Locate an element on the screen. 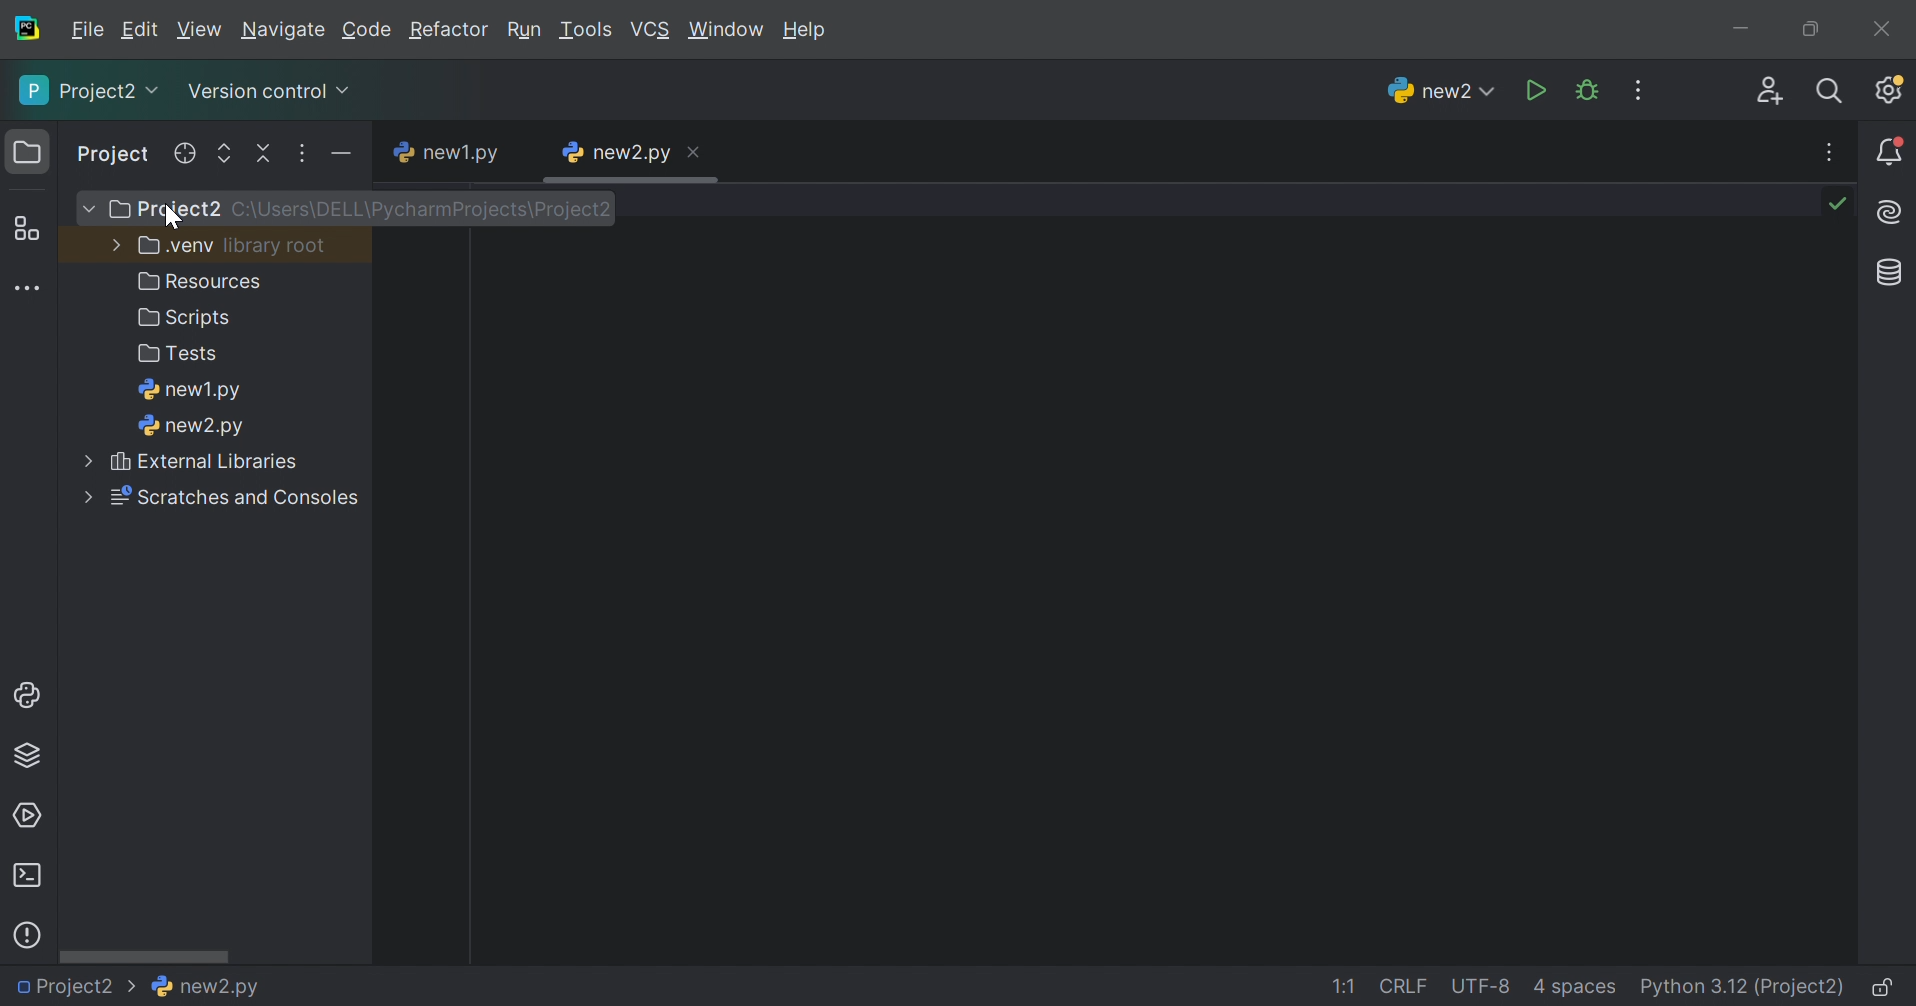  Project is located at coordinates (115, 153).